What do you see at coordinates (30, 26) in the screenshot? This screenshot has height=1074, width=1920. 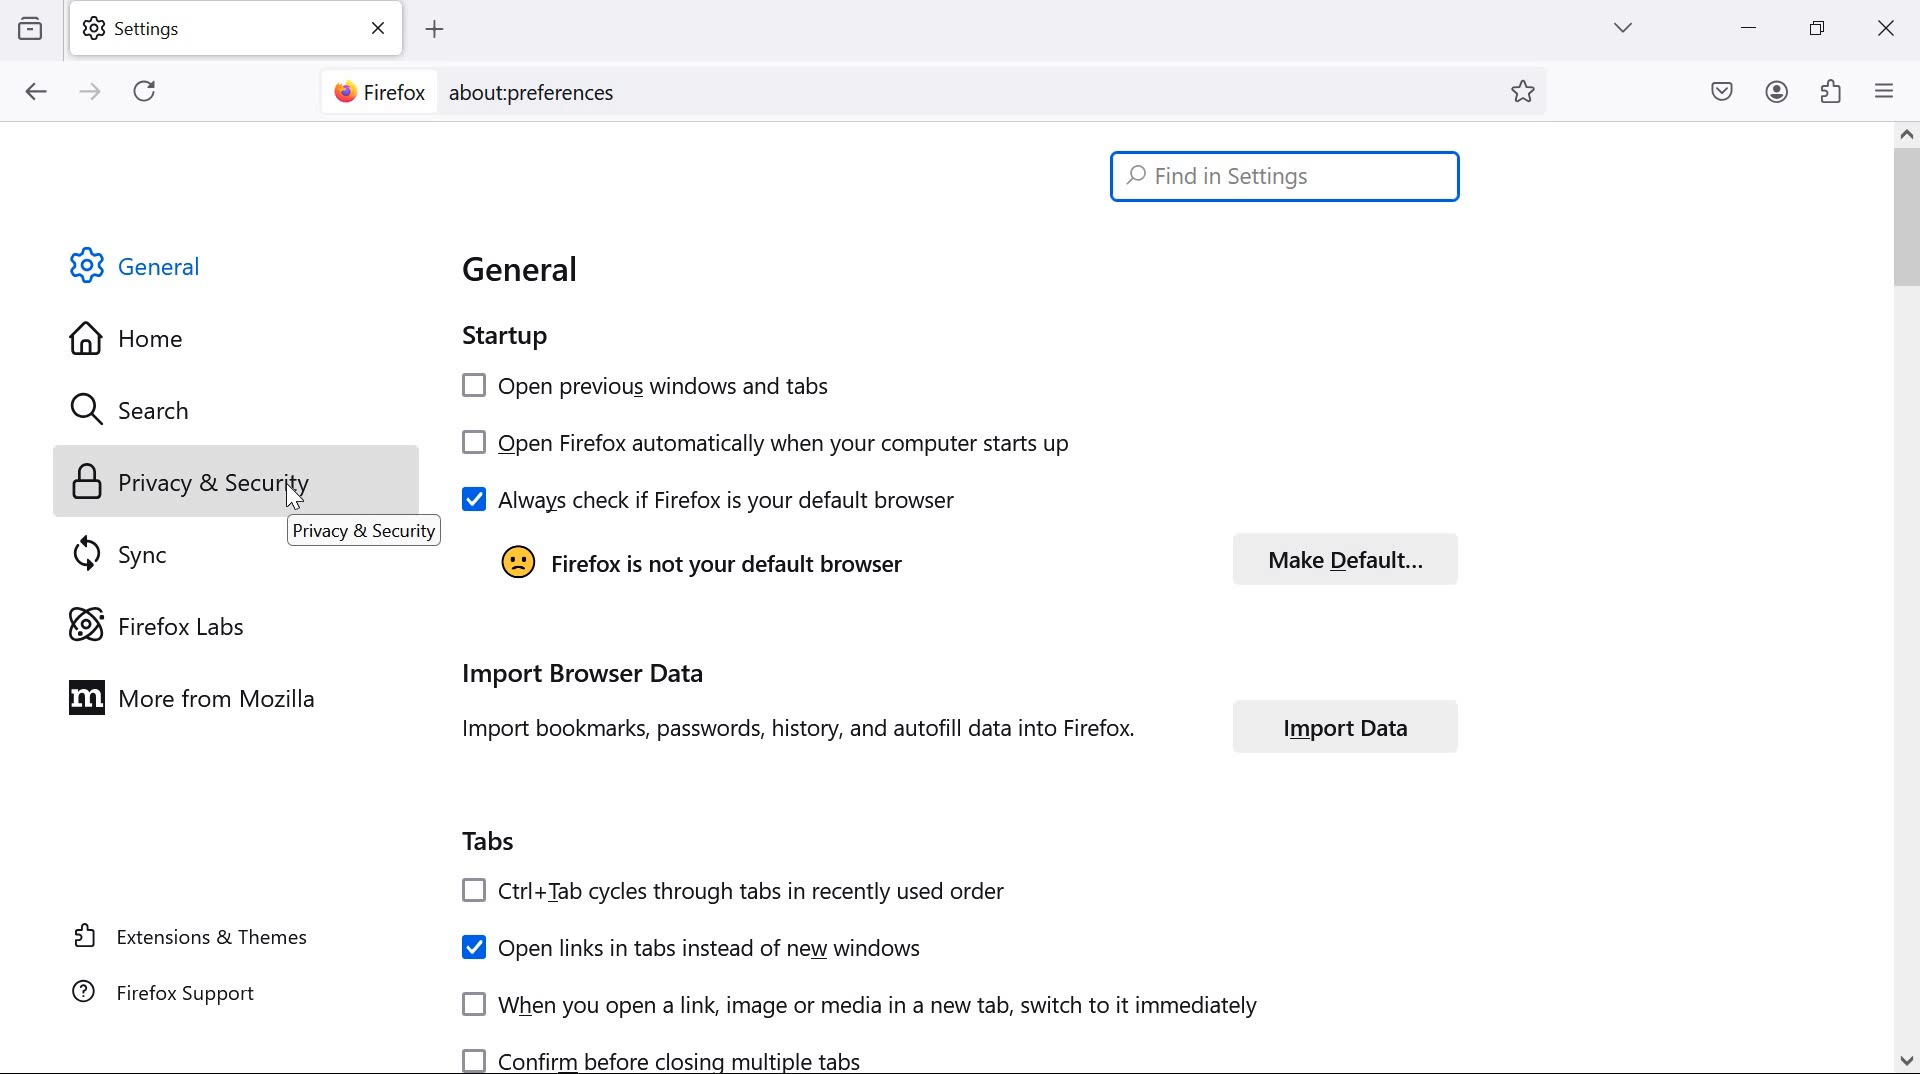 I see `view recent browsing across windows` at bounding box center [30, 26].